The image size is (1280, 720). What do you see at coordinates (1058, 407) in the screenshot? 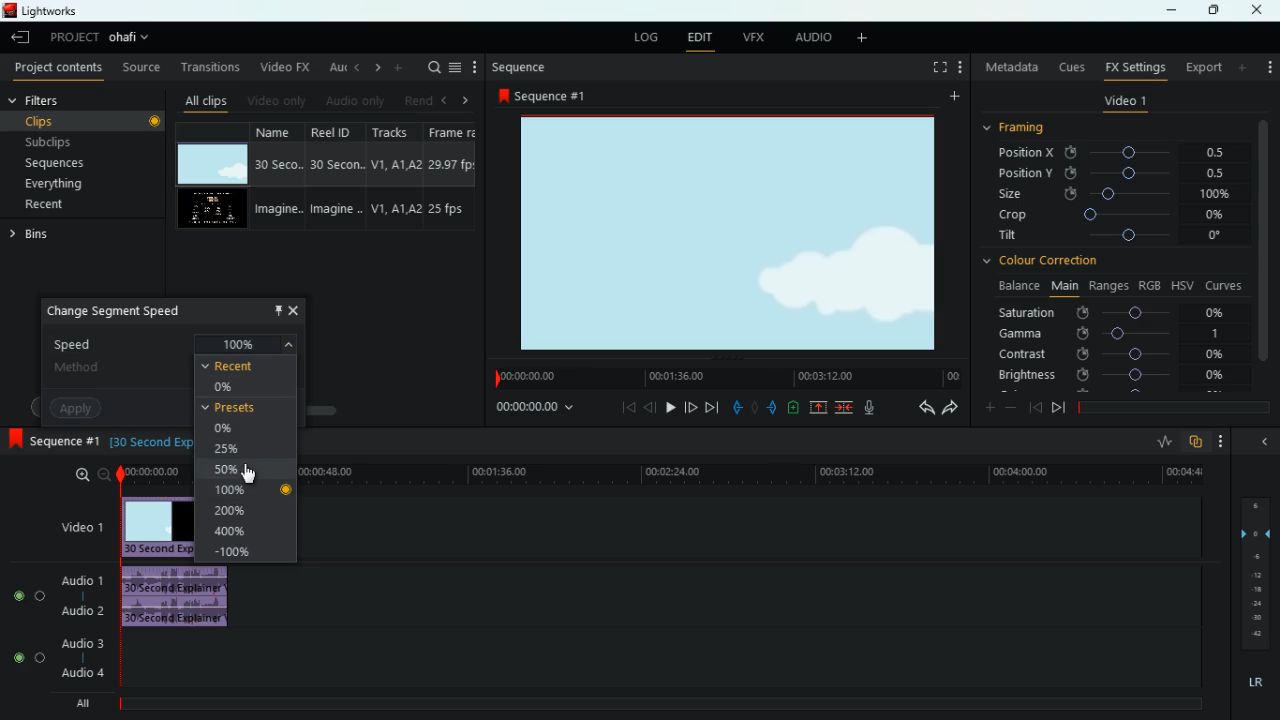
I see `end` at bounding box center [1058, 407].